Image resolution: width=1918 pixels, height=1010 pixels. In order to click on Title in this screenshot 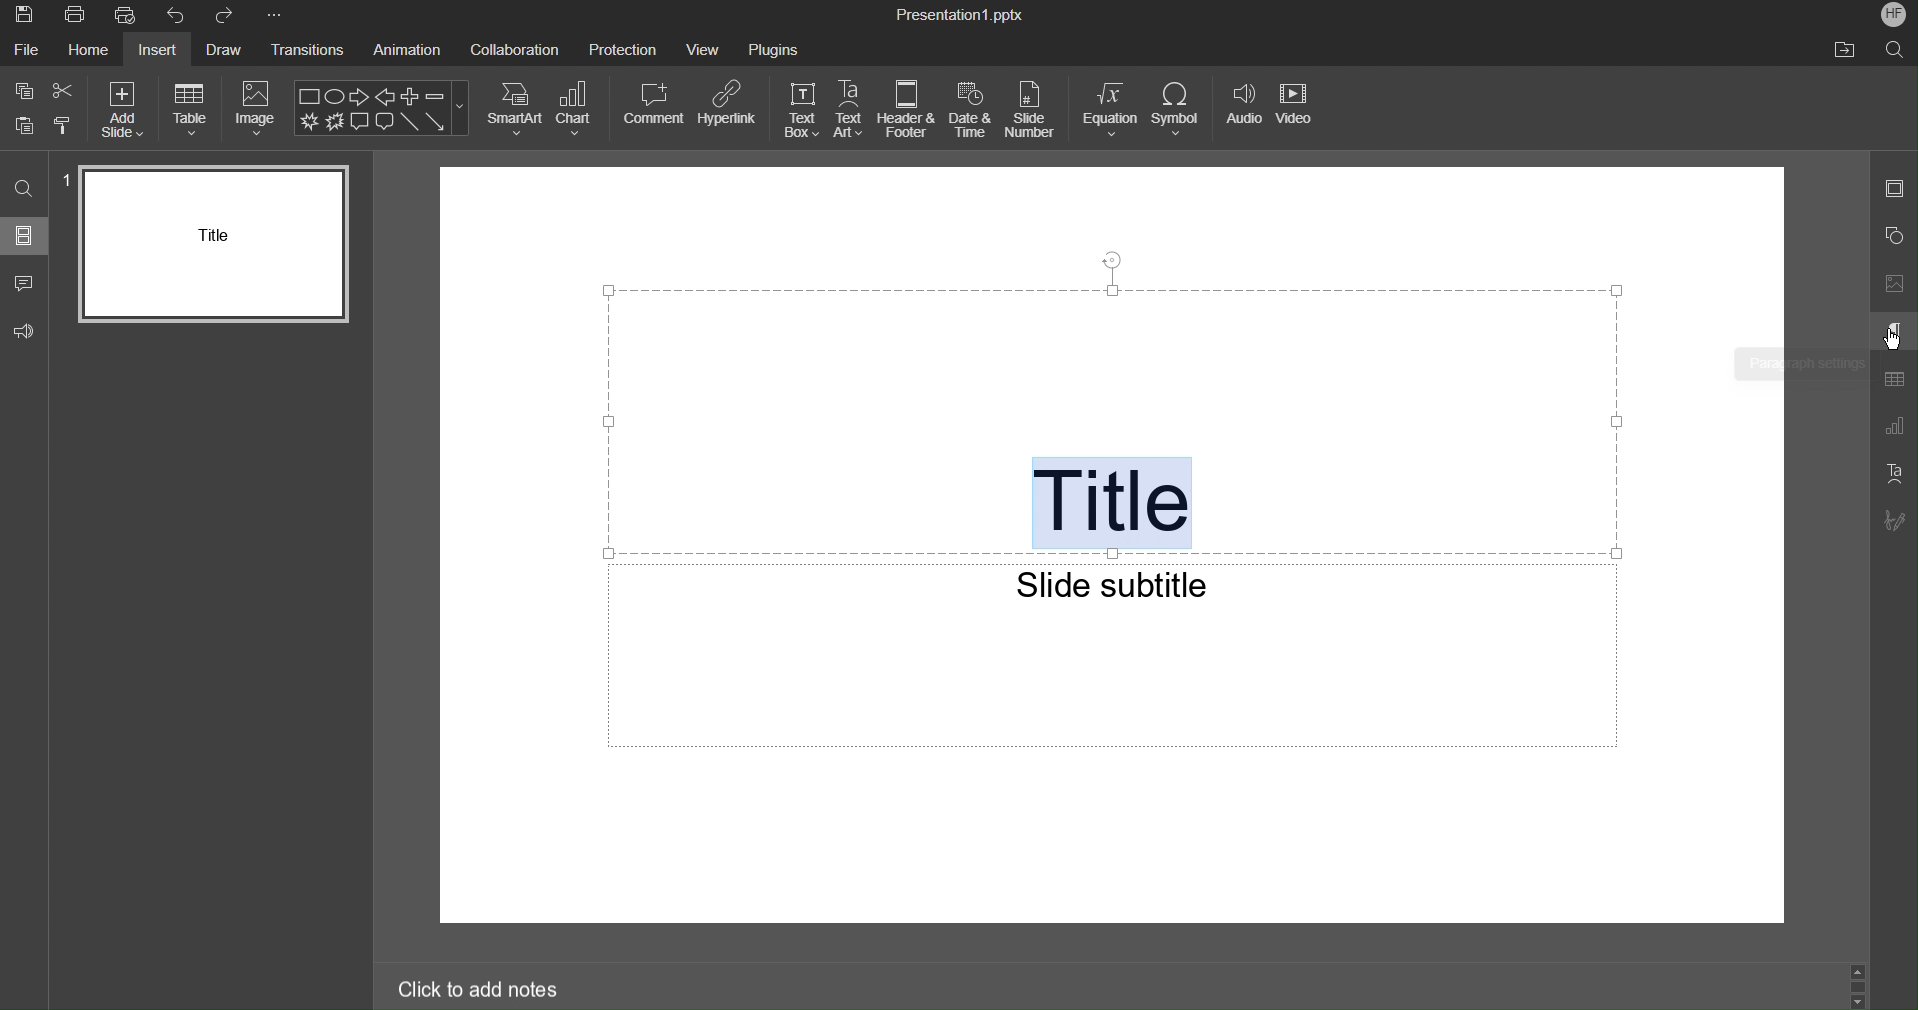, I will do `click(1109, 503)`.